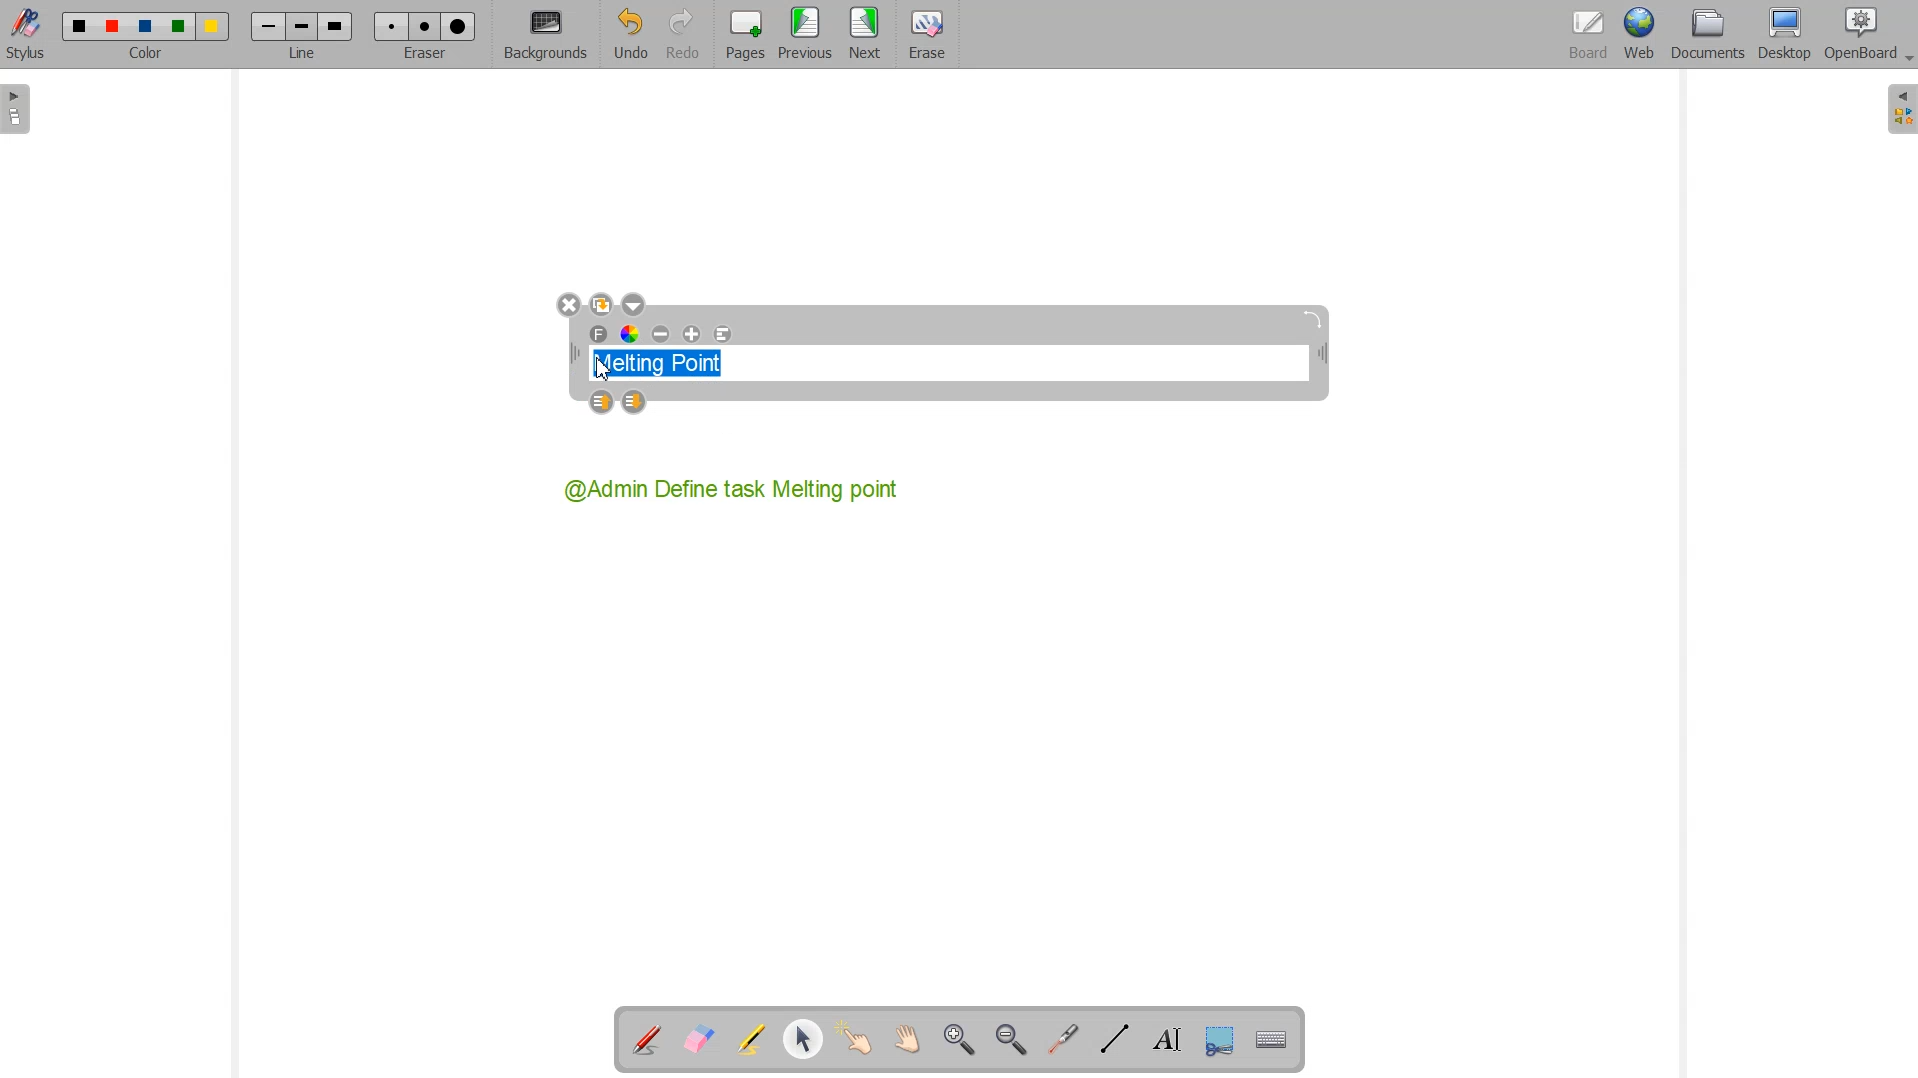 This screenshot has width=1918, height=1078. I want to click on Minimize text size, so click(662, 335).